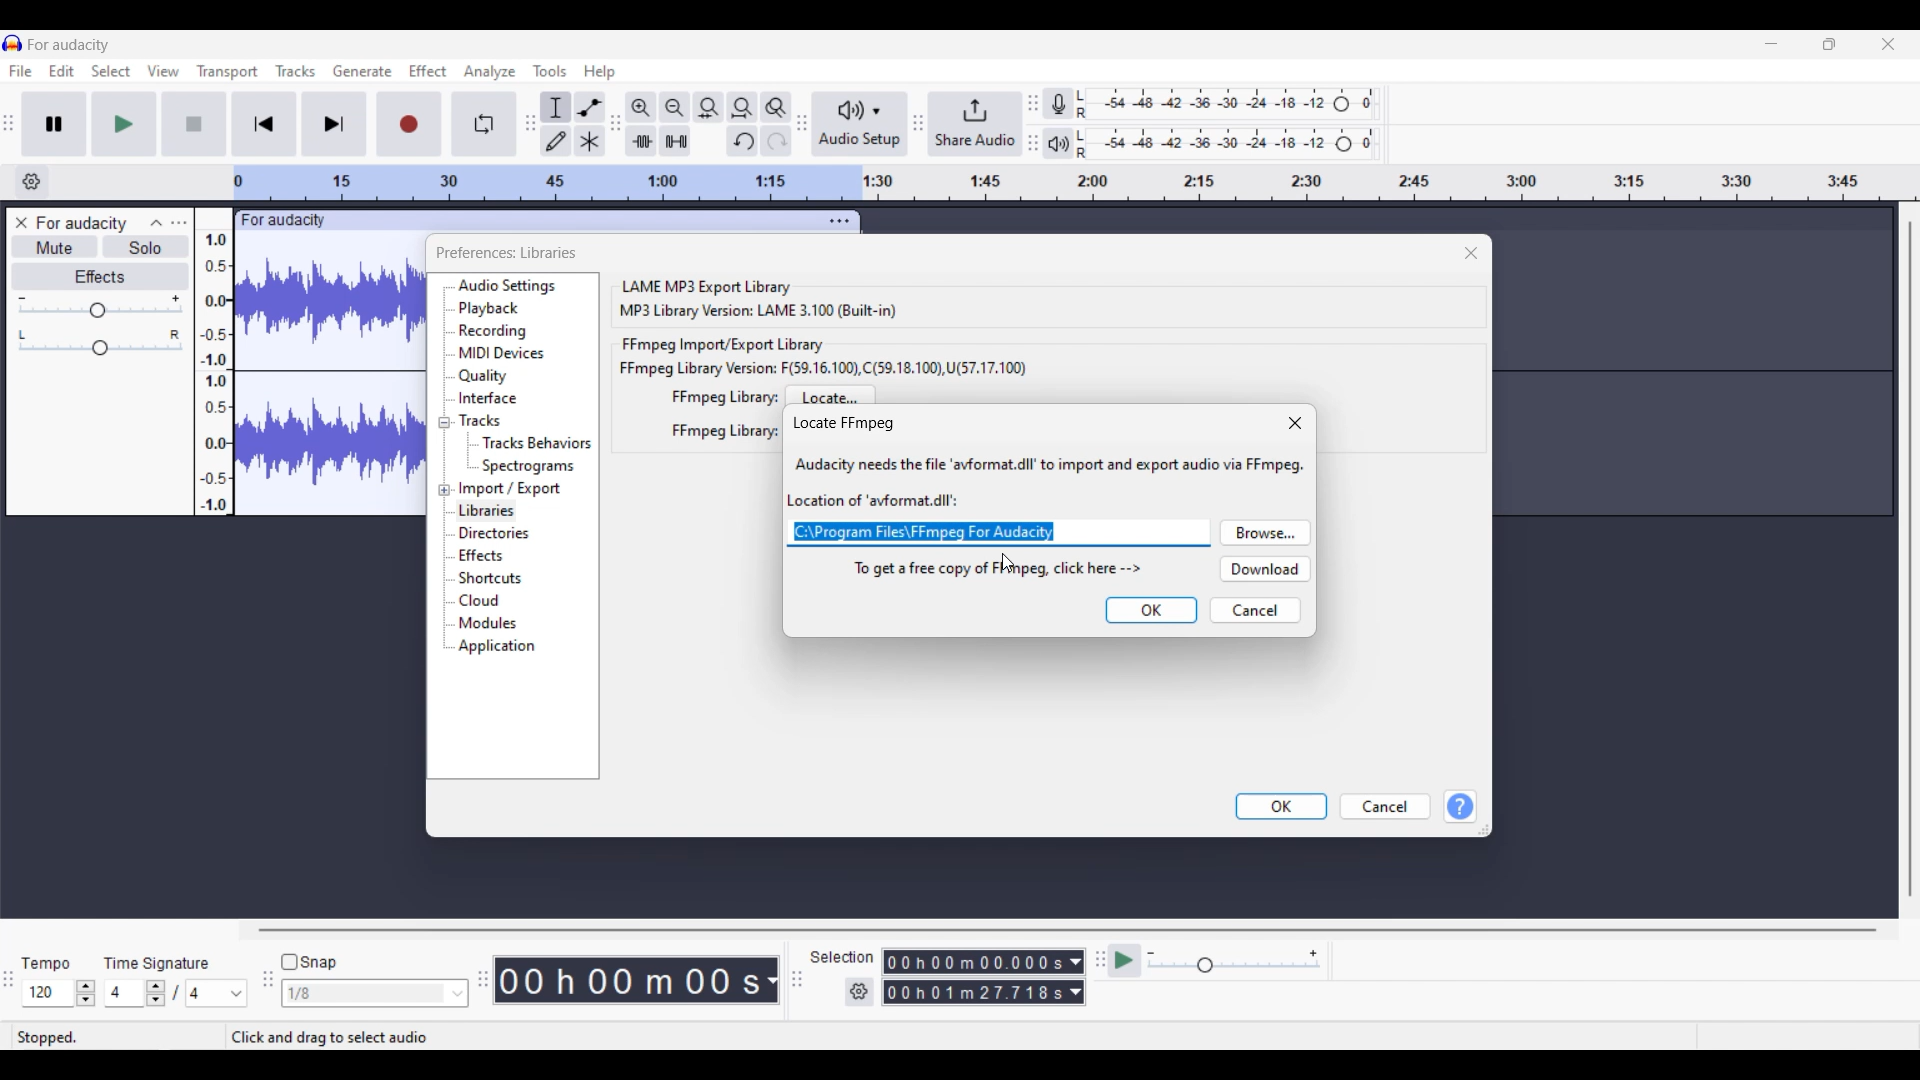 This screenshot has width=1920, height=1080. I want to click on stopped, so click(47, 1036).